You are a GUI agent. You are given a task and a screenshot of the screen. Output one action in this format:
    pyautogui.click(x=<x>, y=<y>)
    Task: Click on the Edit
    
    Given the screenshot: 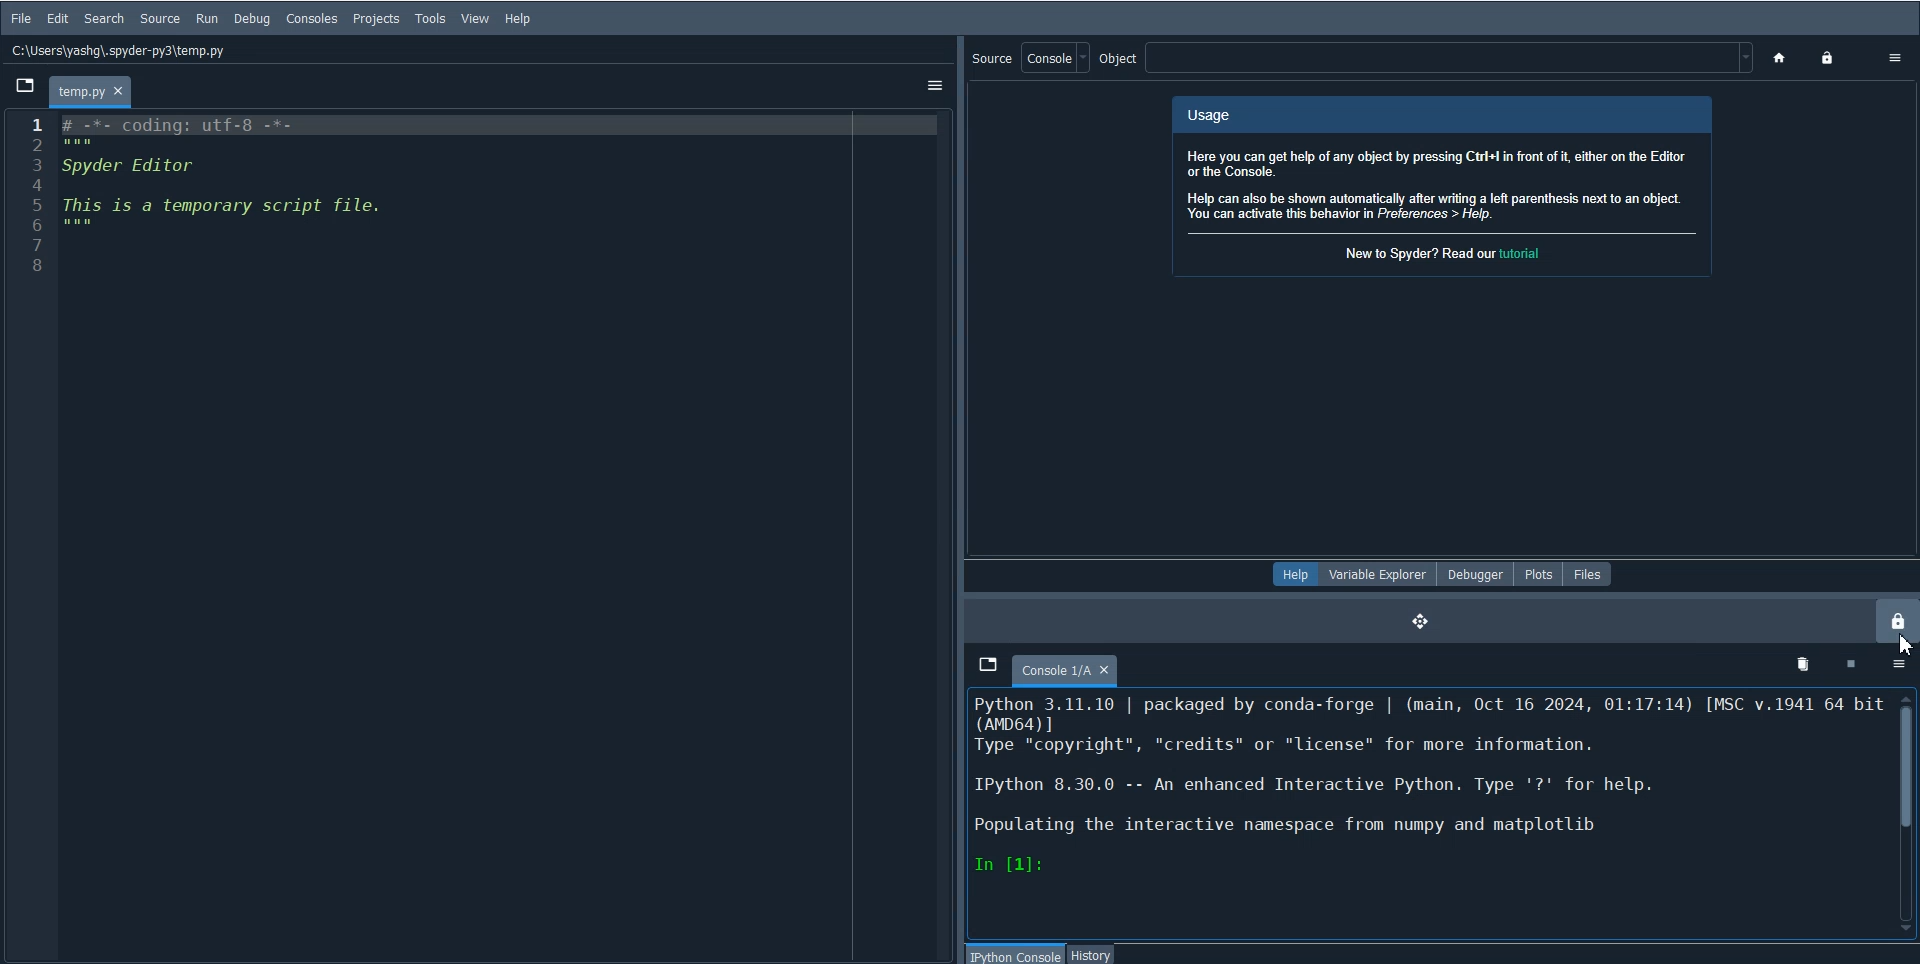 What is the action you would take?
    pyautogui.click(x=58, y=19)
    